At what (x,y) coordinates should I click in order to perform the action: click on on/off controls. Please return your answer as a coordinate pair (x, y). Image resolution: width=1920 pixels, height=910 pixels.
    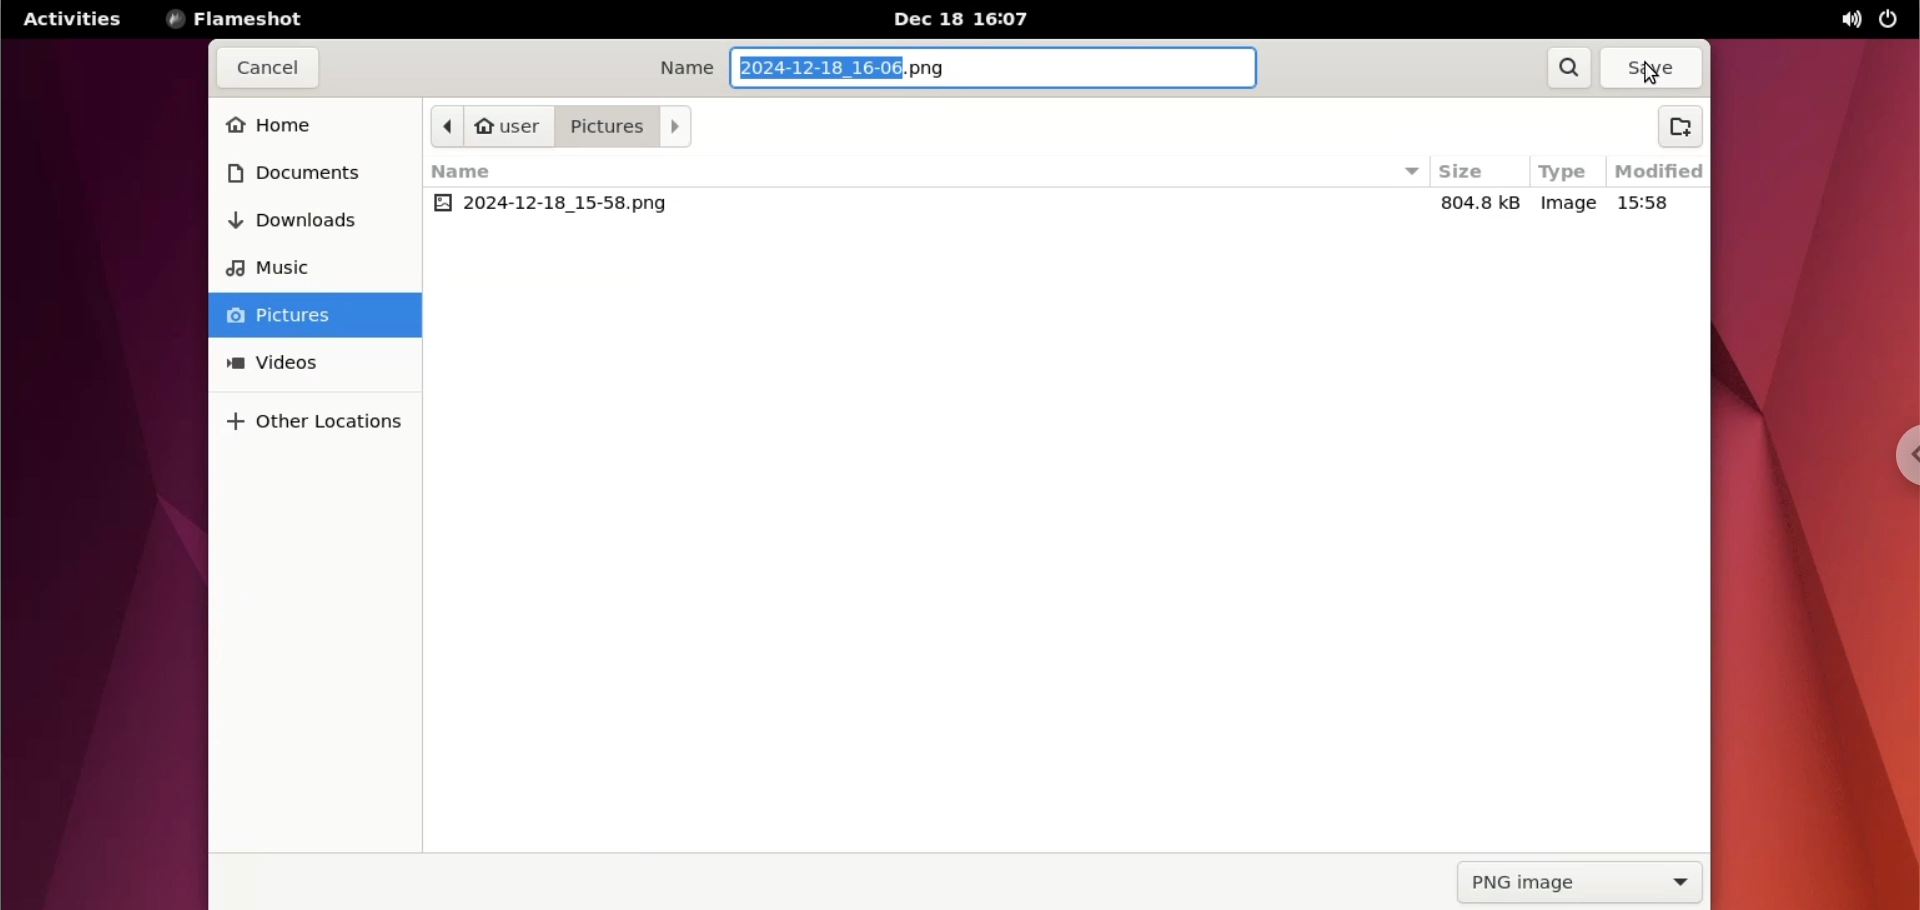
    Looking at the image, I should click on (1891, 19).